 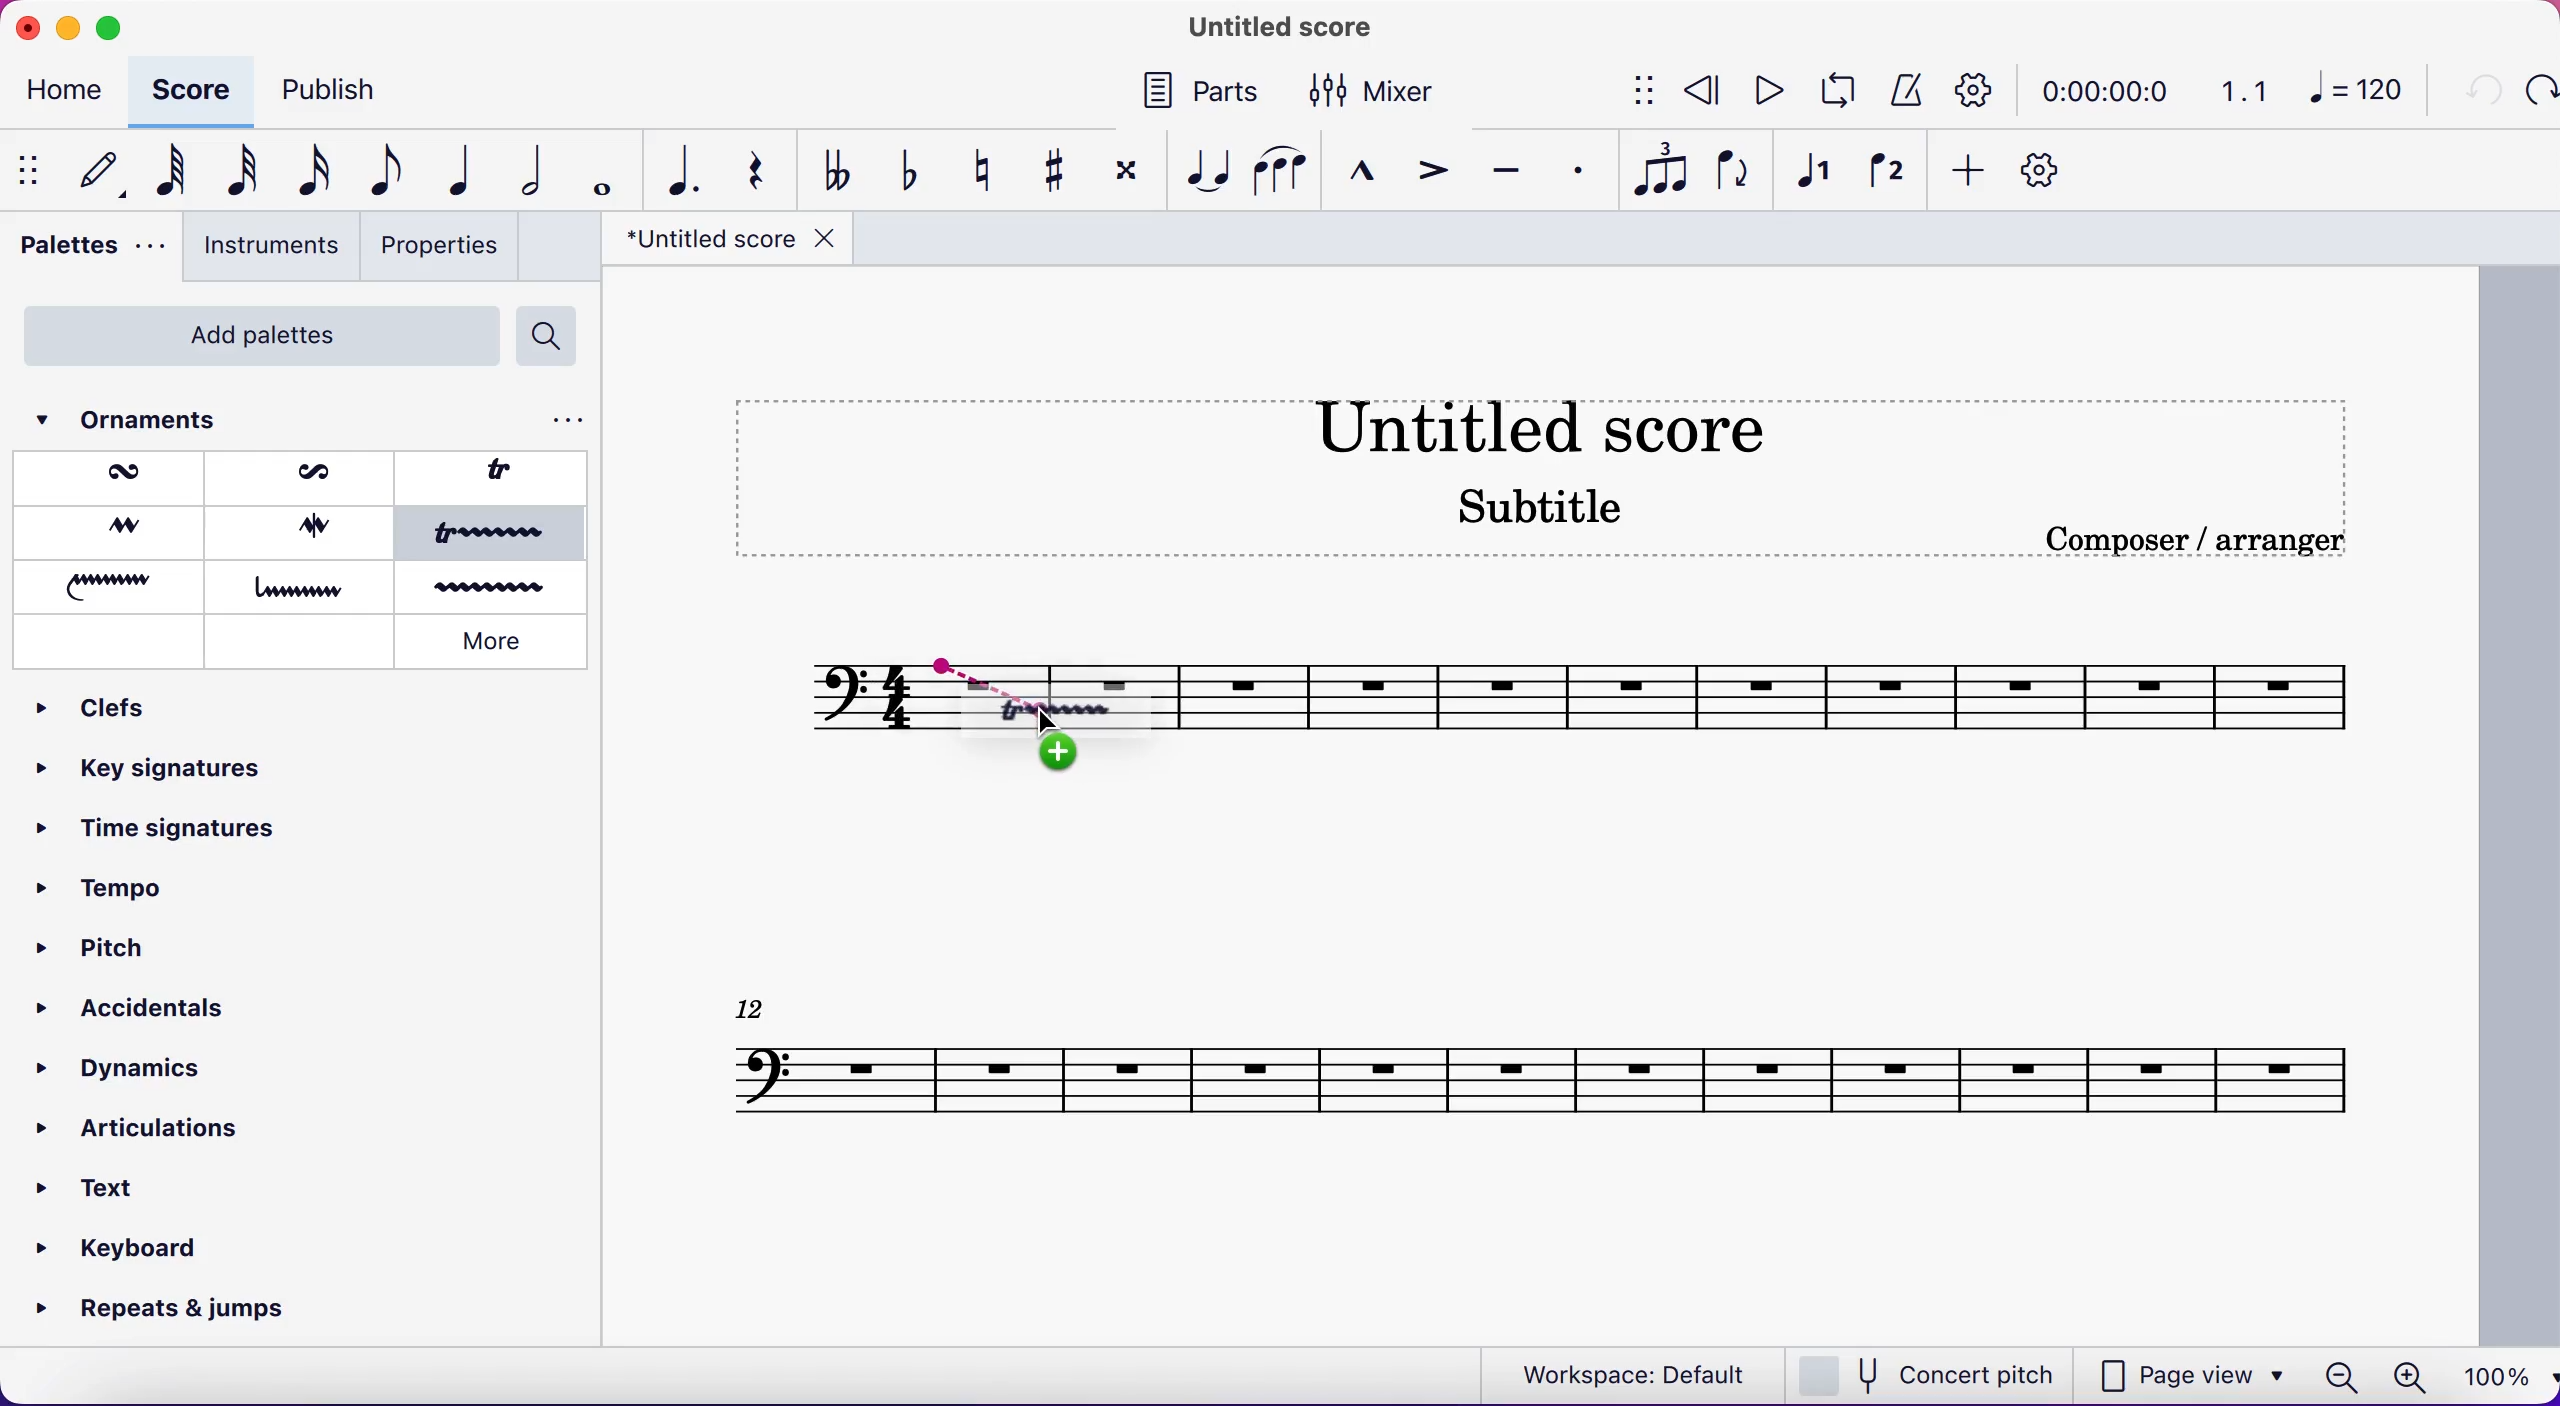 What do you see at coordinates (505, 477) in the screenshot?
I see `trill` at bounding box center [505, 477].